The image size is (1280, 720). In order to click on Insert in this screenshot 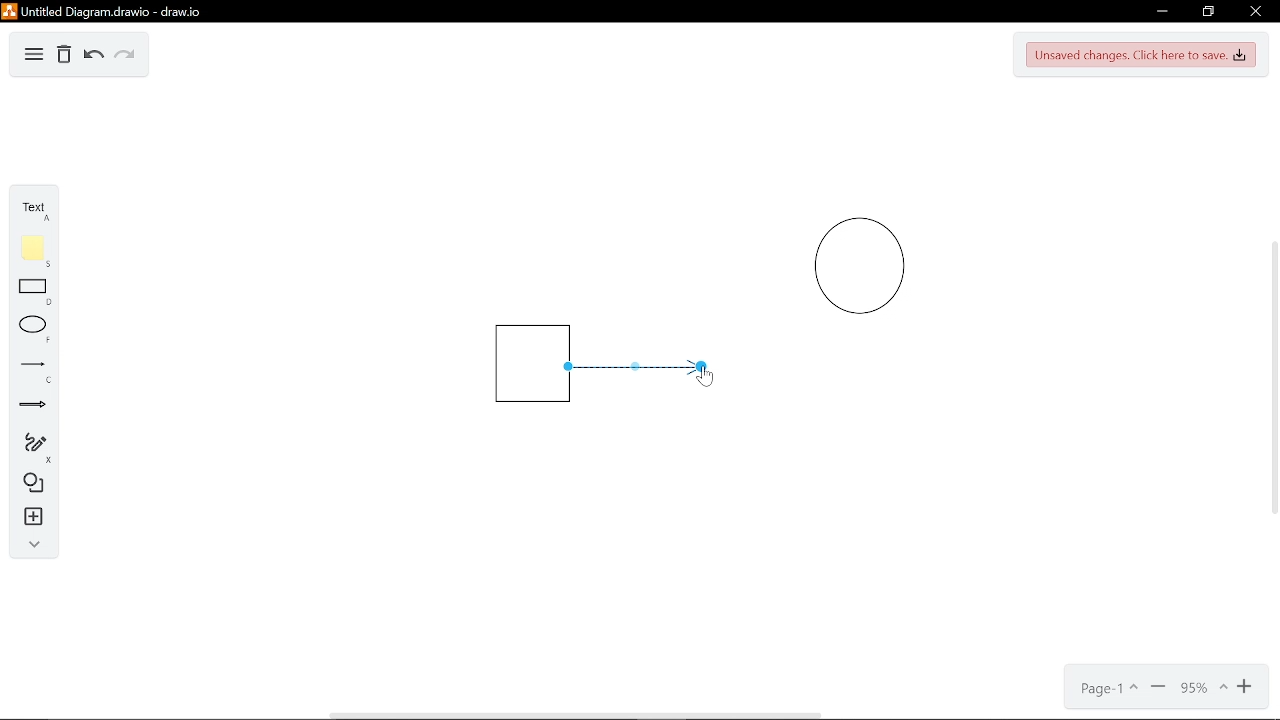, I will do `click(27, 516)`.